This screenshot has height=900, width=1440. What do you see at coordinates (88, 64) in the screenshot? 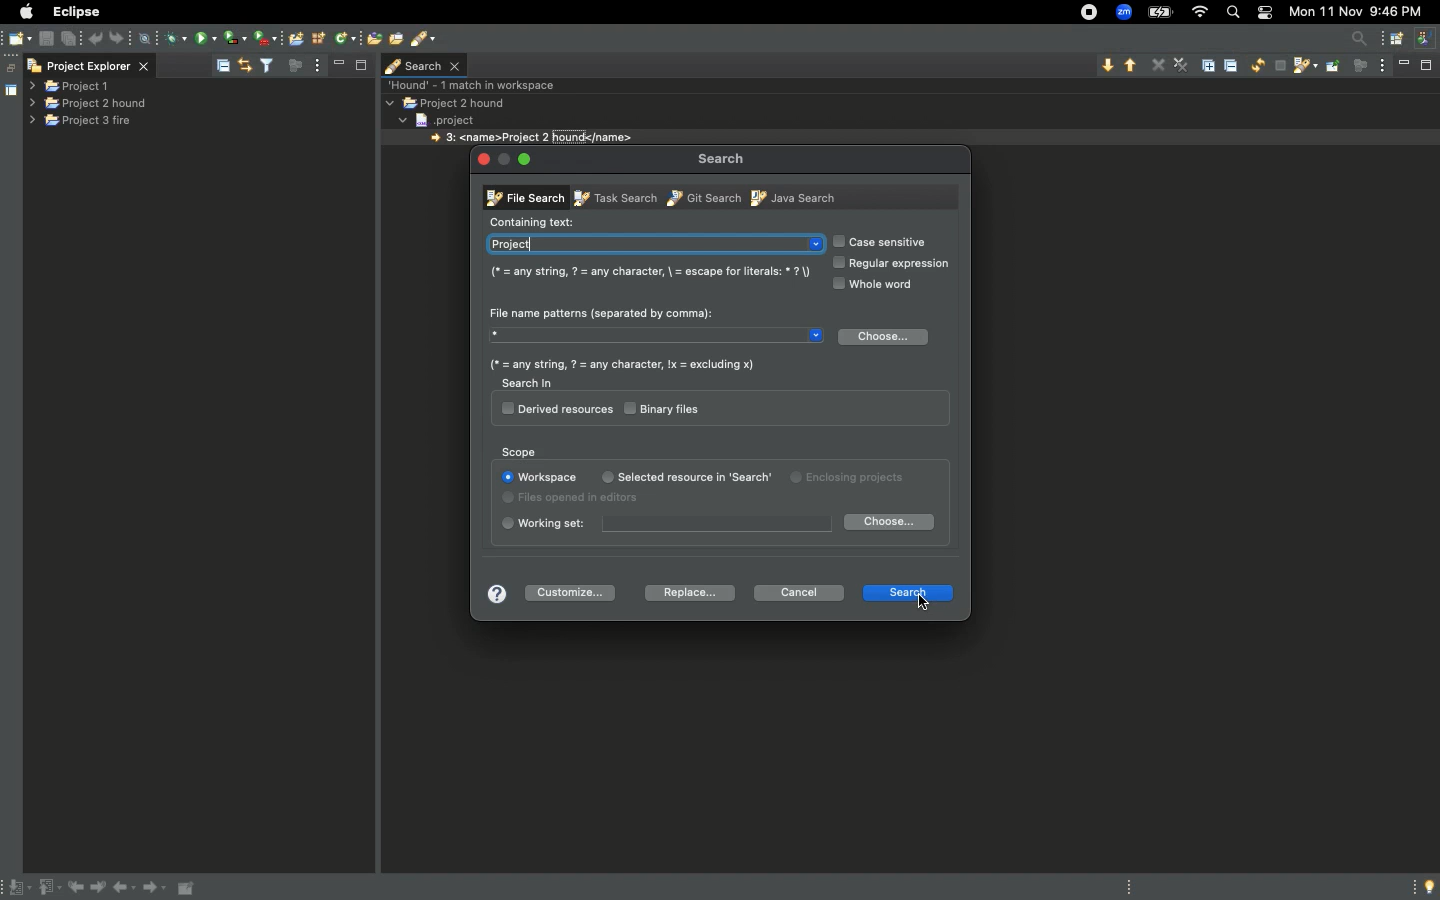
I see `project explorer` at bounding box center [88, 64].